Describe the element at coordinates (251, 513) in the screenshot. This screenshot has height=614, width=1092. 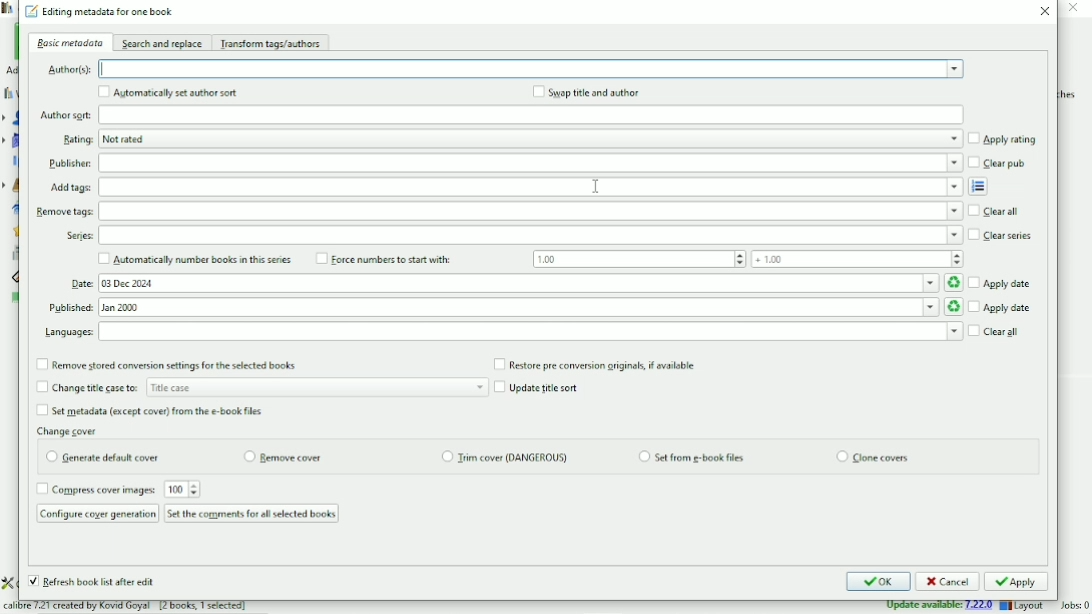
I see `Set the comments for all selected books` at that location.